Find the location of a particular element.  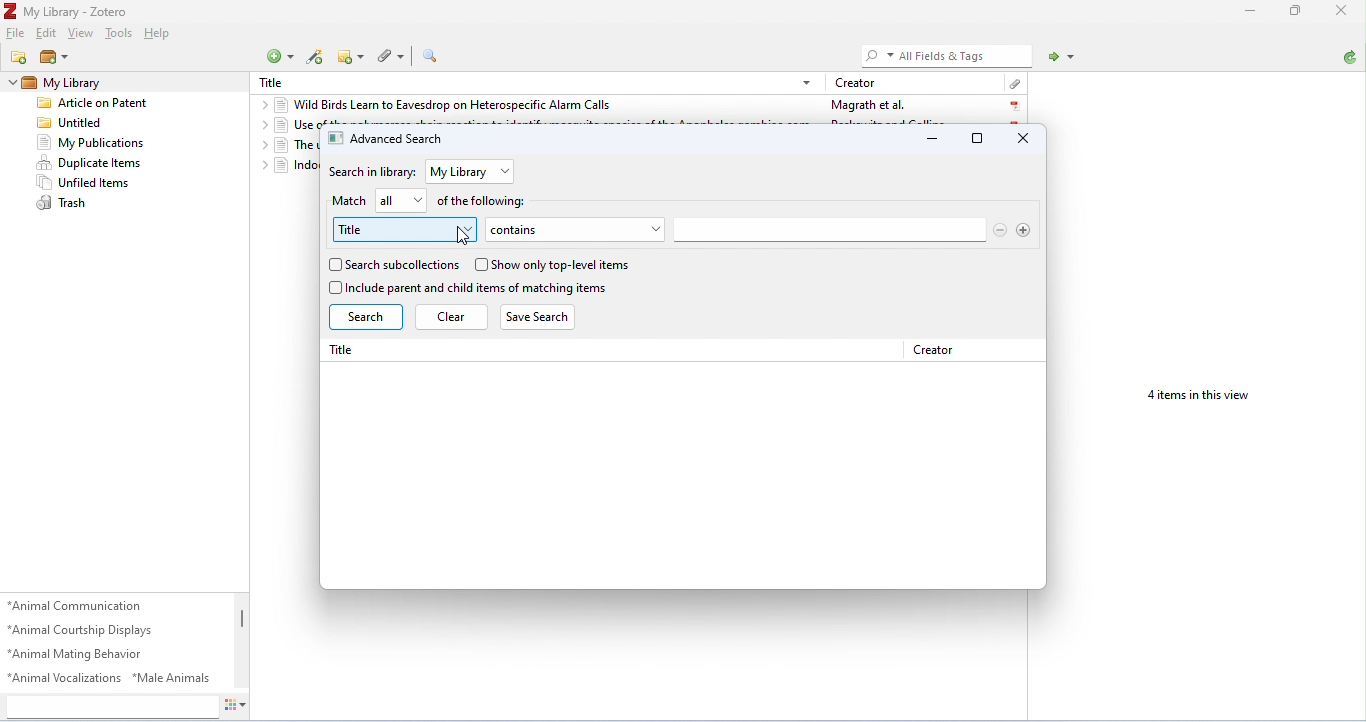

vertical scroll bar is located at coordinates (239, 622).